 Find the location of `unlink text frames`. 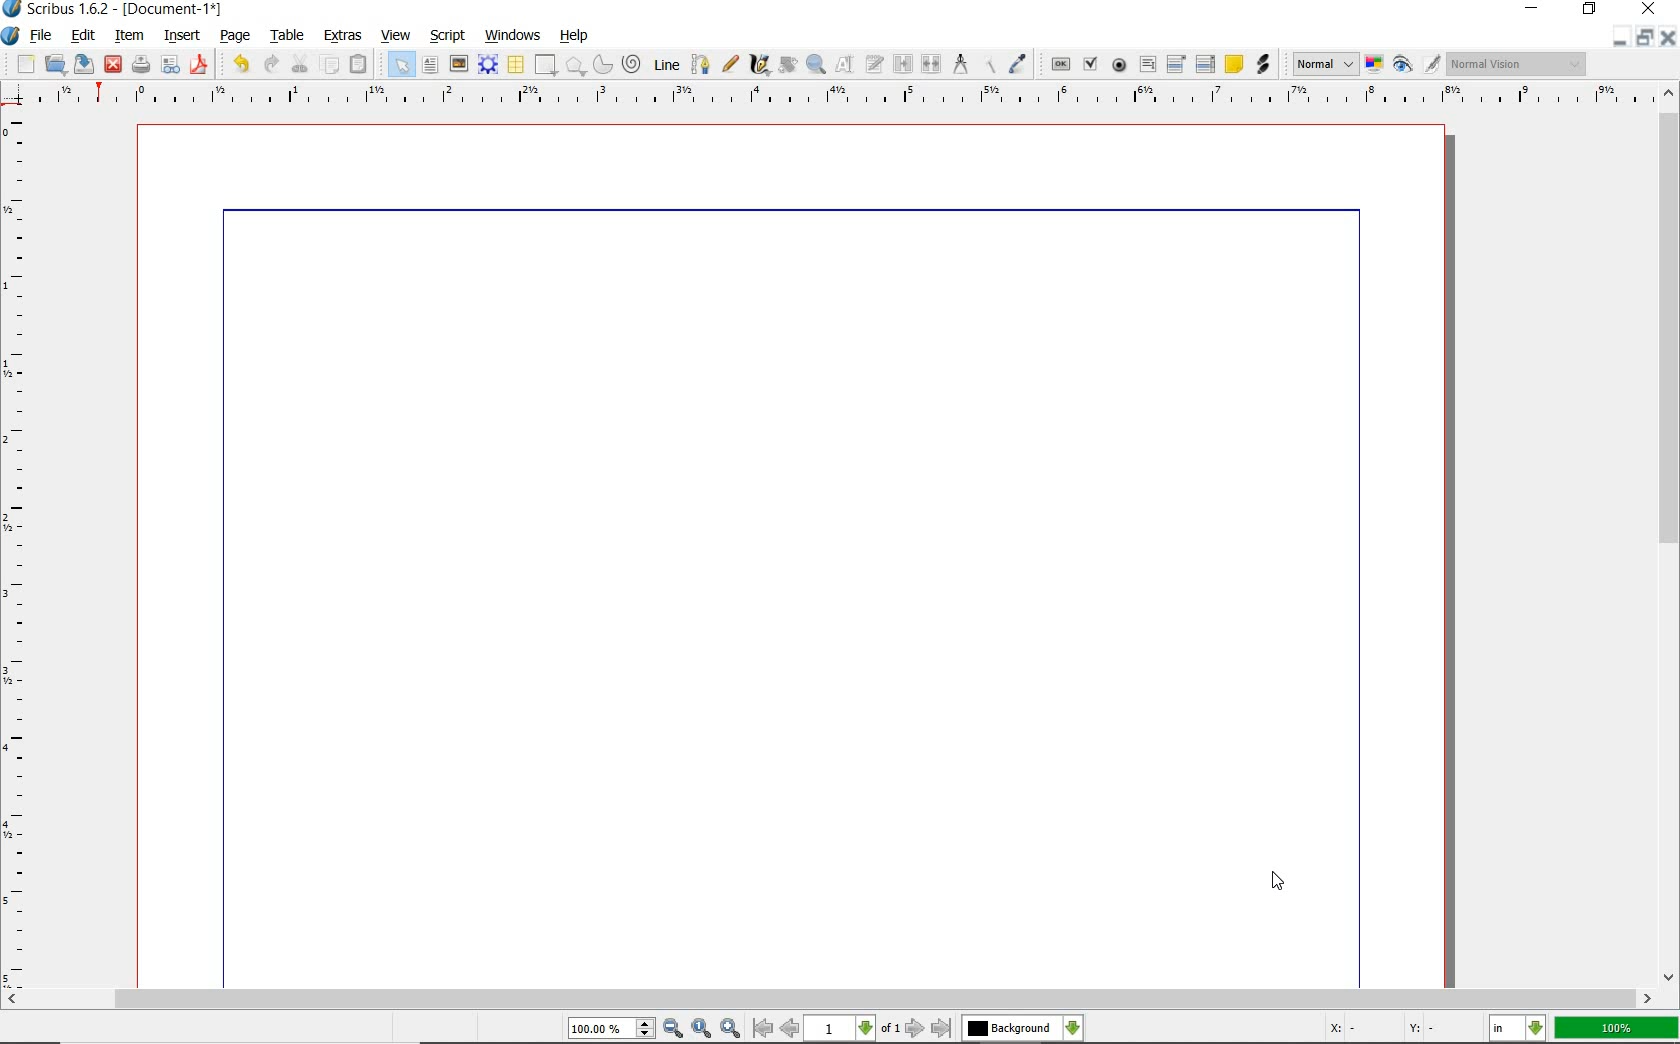

unlink text frames is located at coordinates (932, 63).